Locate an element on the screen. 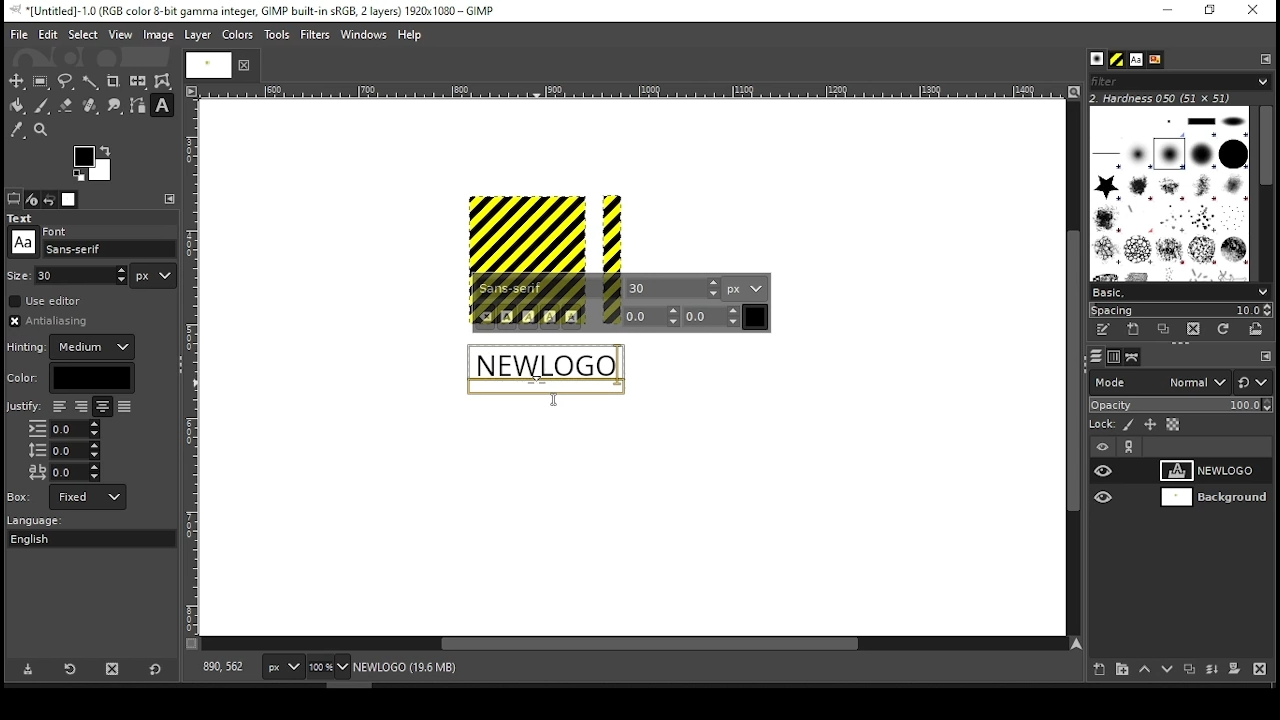 The height and width of the screenshot is (720, 1280). filters is located at coordinates (318, 35).